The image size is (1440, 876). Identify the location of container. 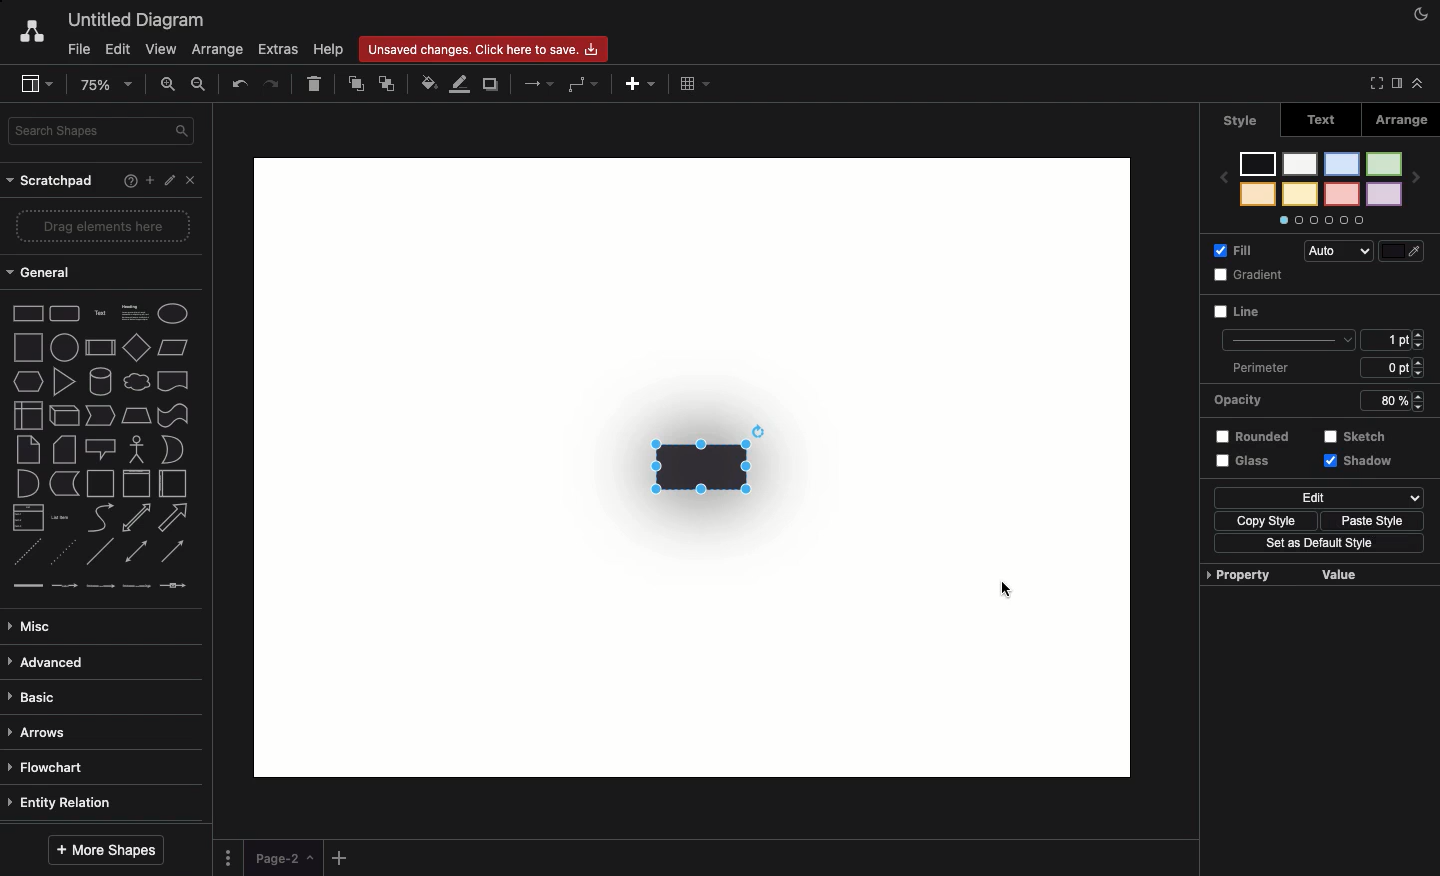
(100, 482).